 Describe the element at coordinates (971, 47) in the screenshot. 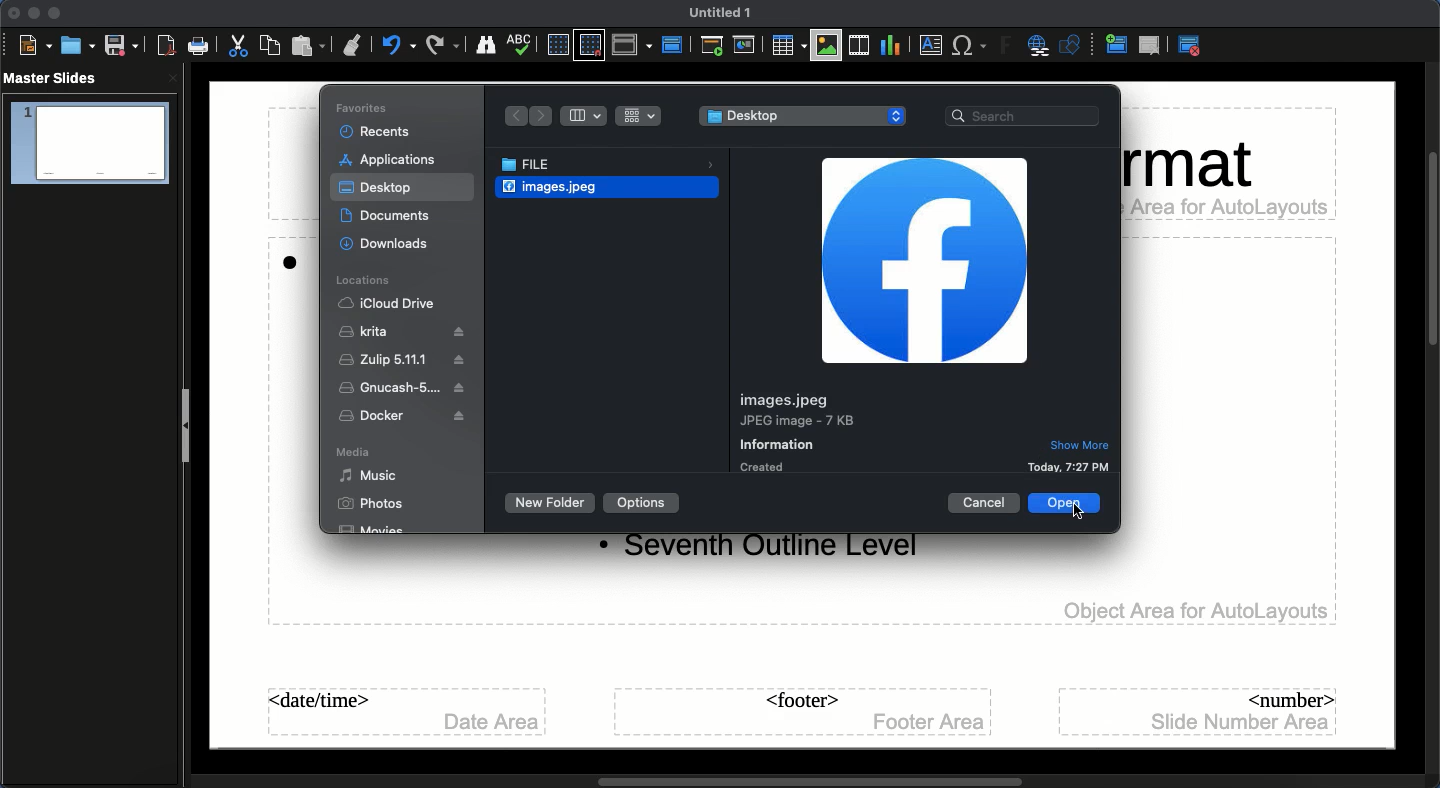

I see `Characters` at that location.